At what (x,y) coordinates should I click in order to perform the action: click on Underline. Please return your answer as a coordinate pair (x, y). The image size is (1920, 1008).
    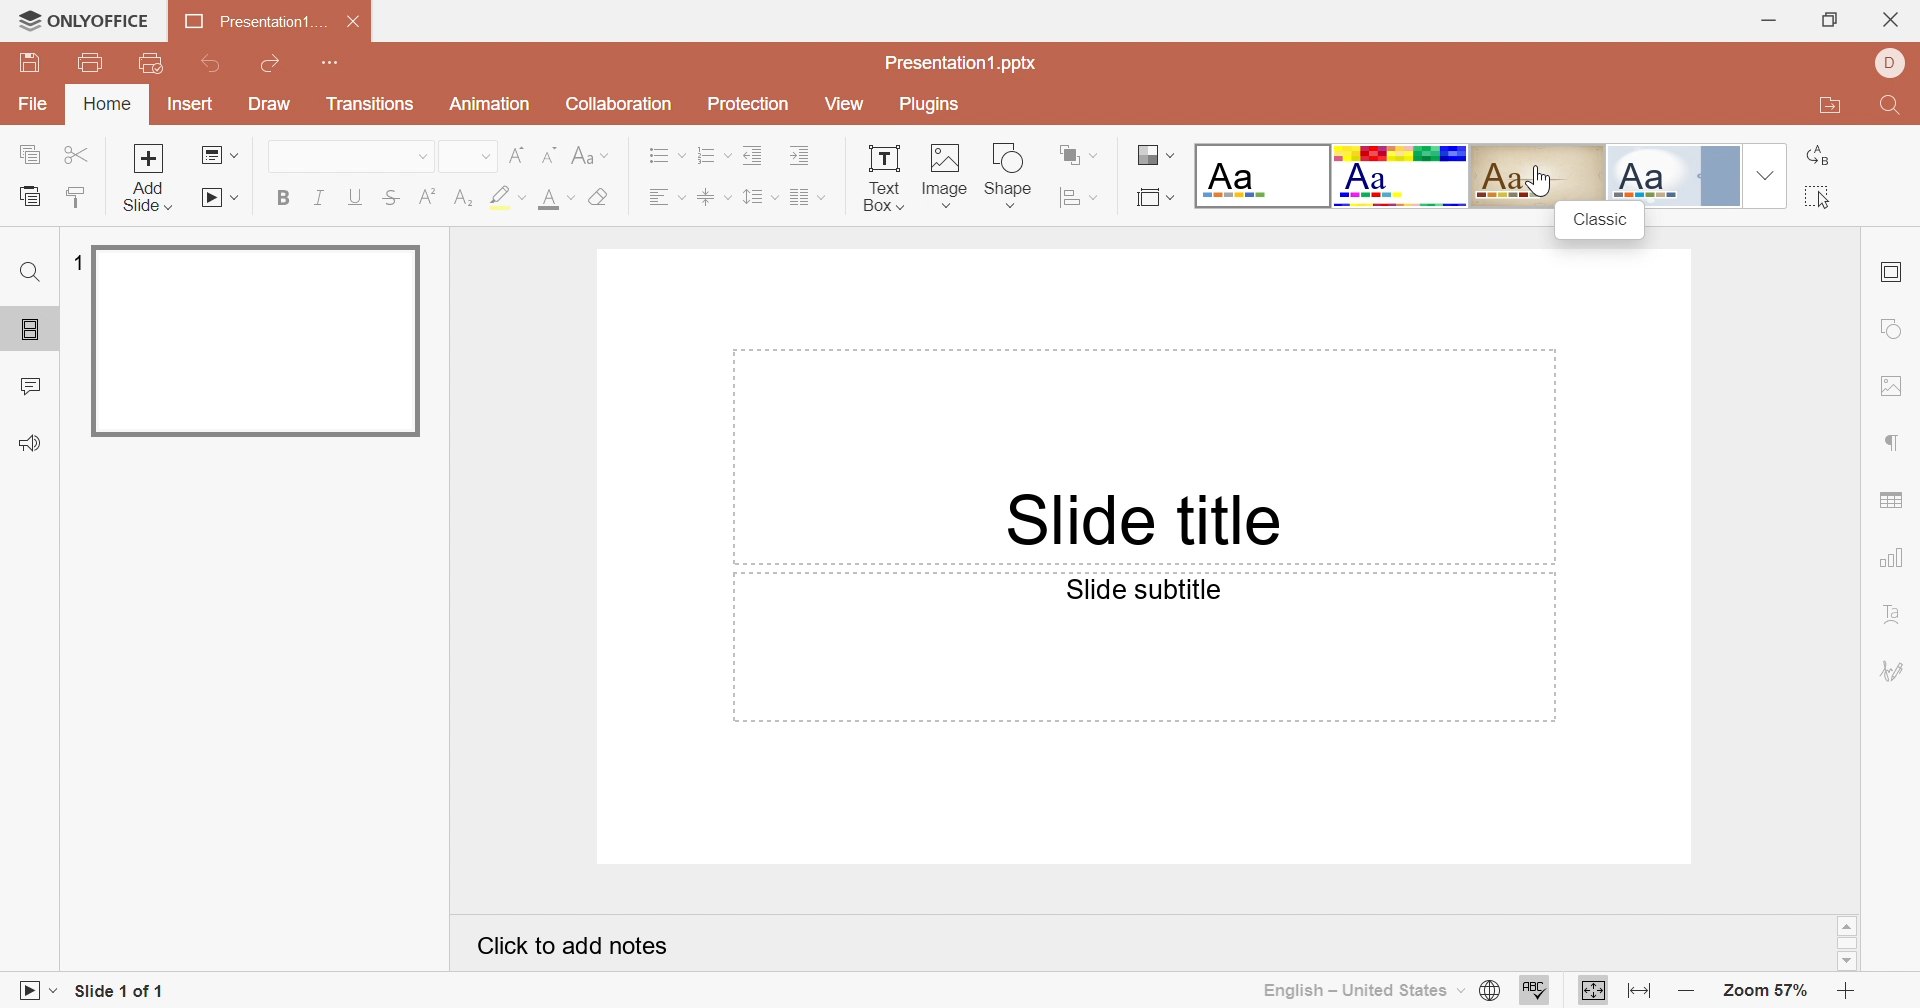
    Looking at the image, I should click on (354, 197).